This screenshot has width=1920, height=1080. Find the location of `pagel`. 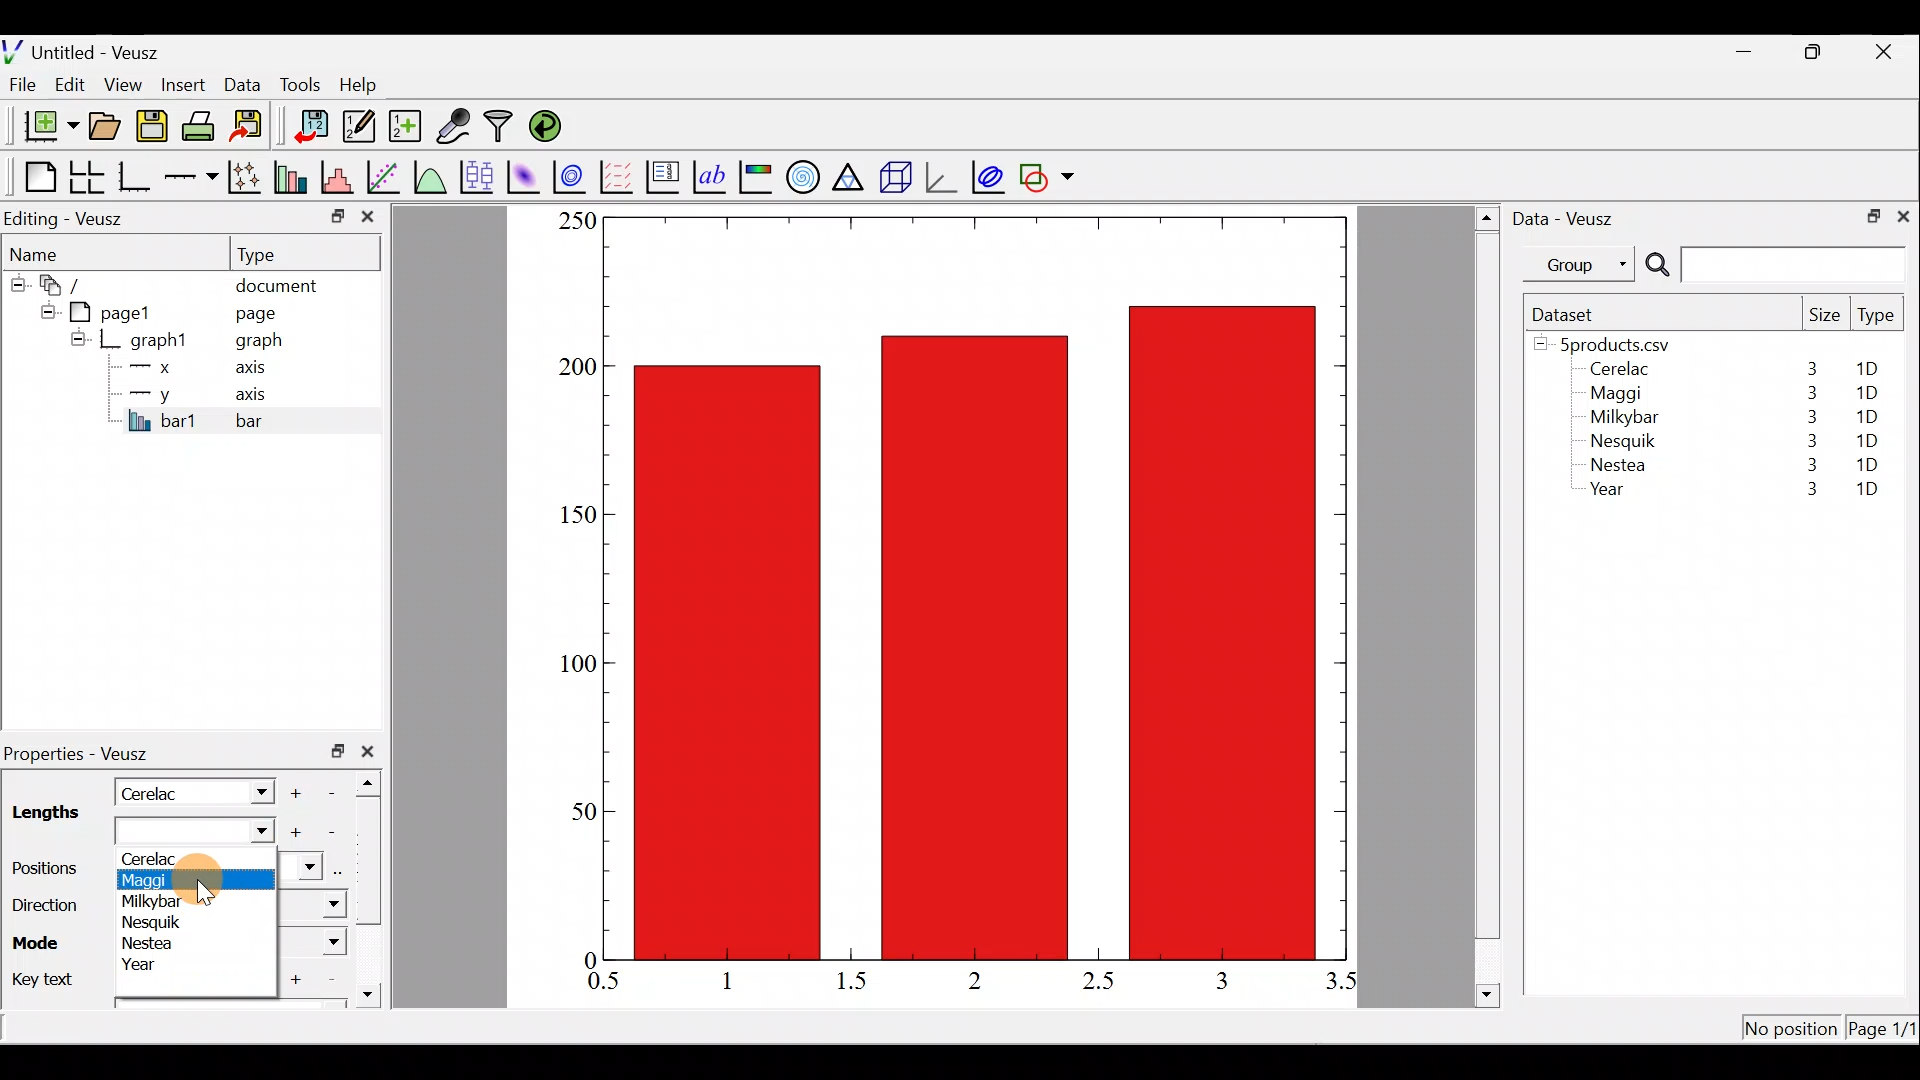

pagel is located at coordinates (119, 310).